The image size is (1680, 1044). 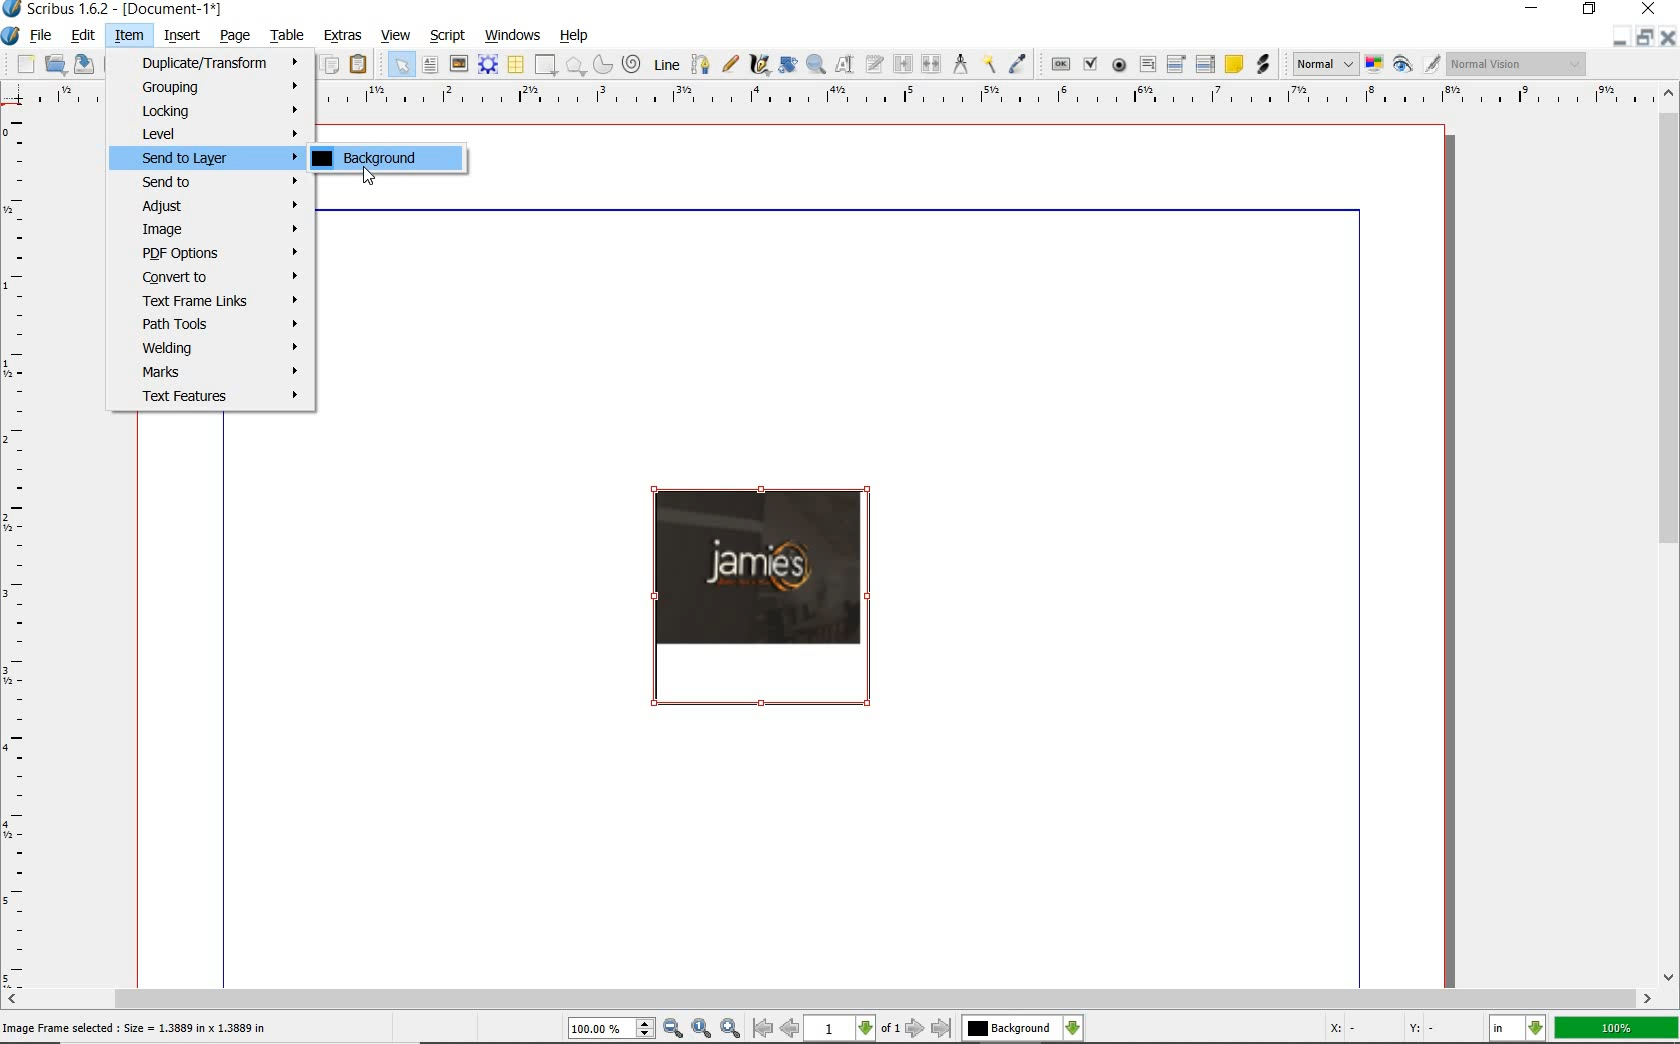 I want to click on edit contents of frame, so click(x=847, y=64).